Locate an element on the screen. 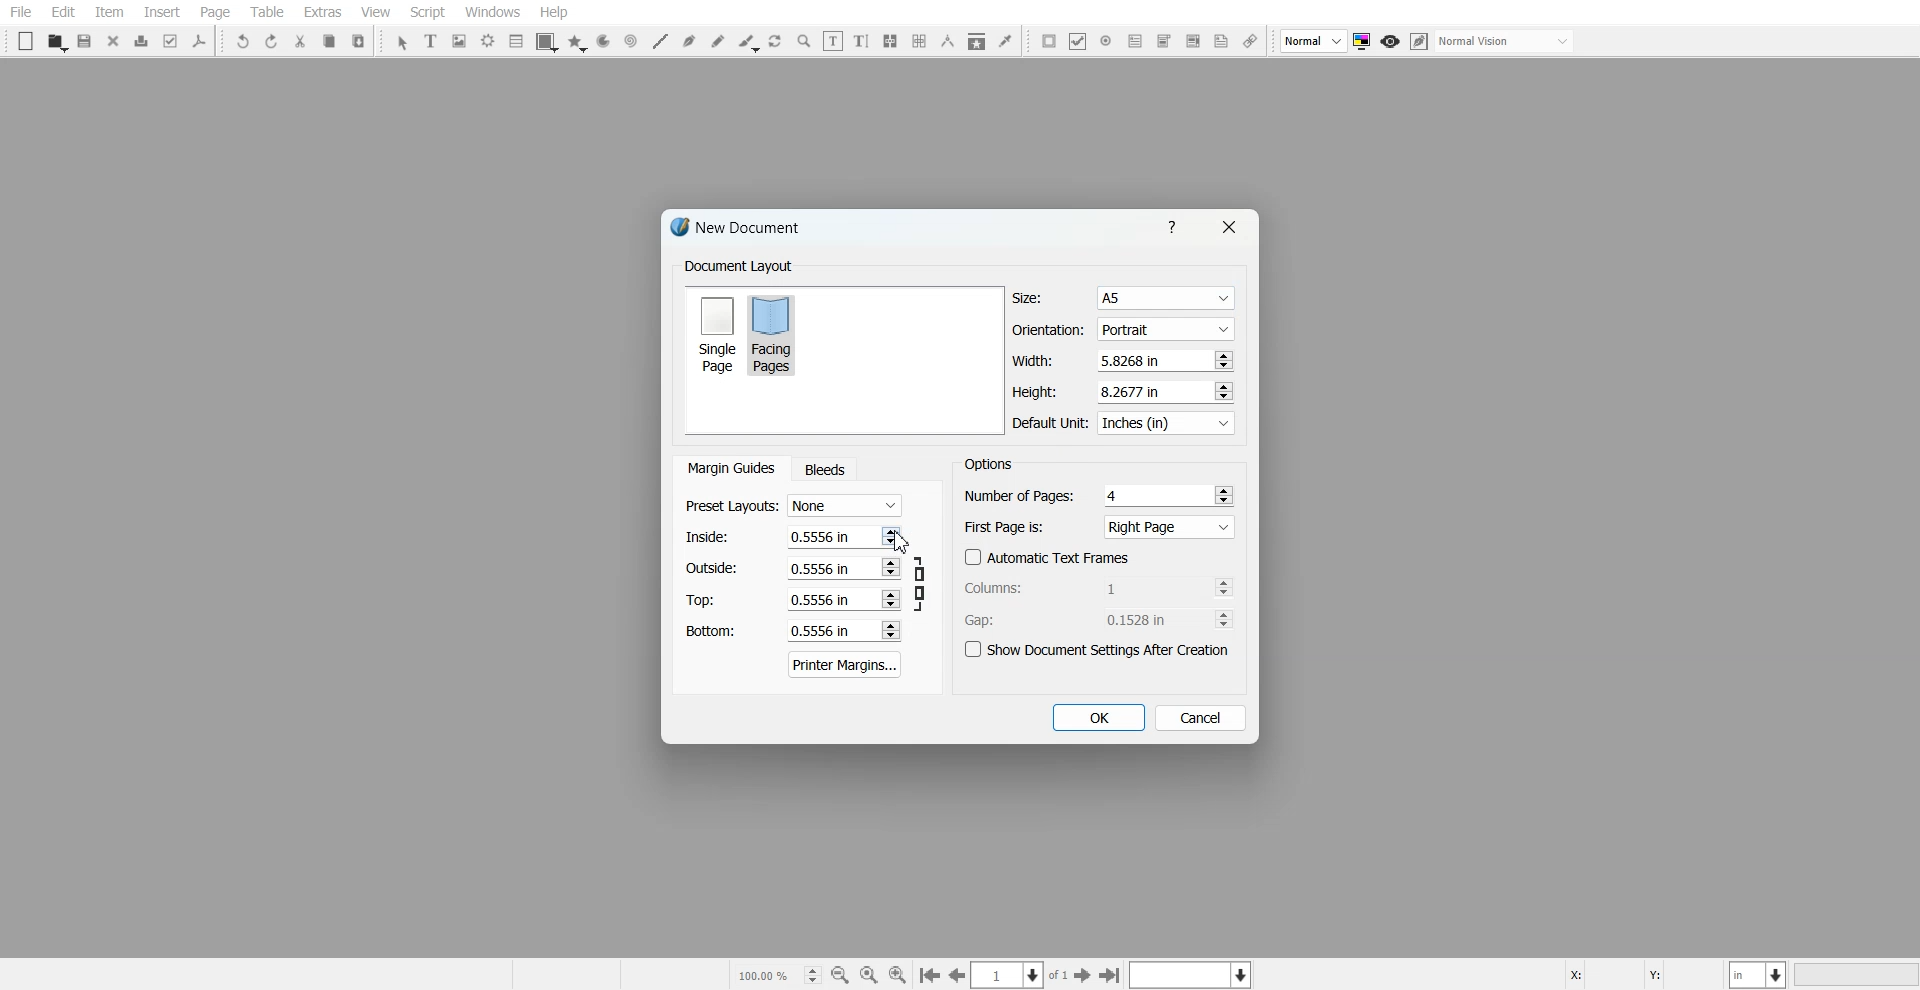 The height and width of the screenshot is (990, 1920). 0.5556 in is located at coordinates (819, 535).